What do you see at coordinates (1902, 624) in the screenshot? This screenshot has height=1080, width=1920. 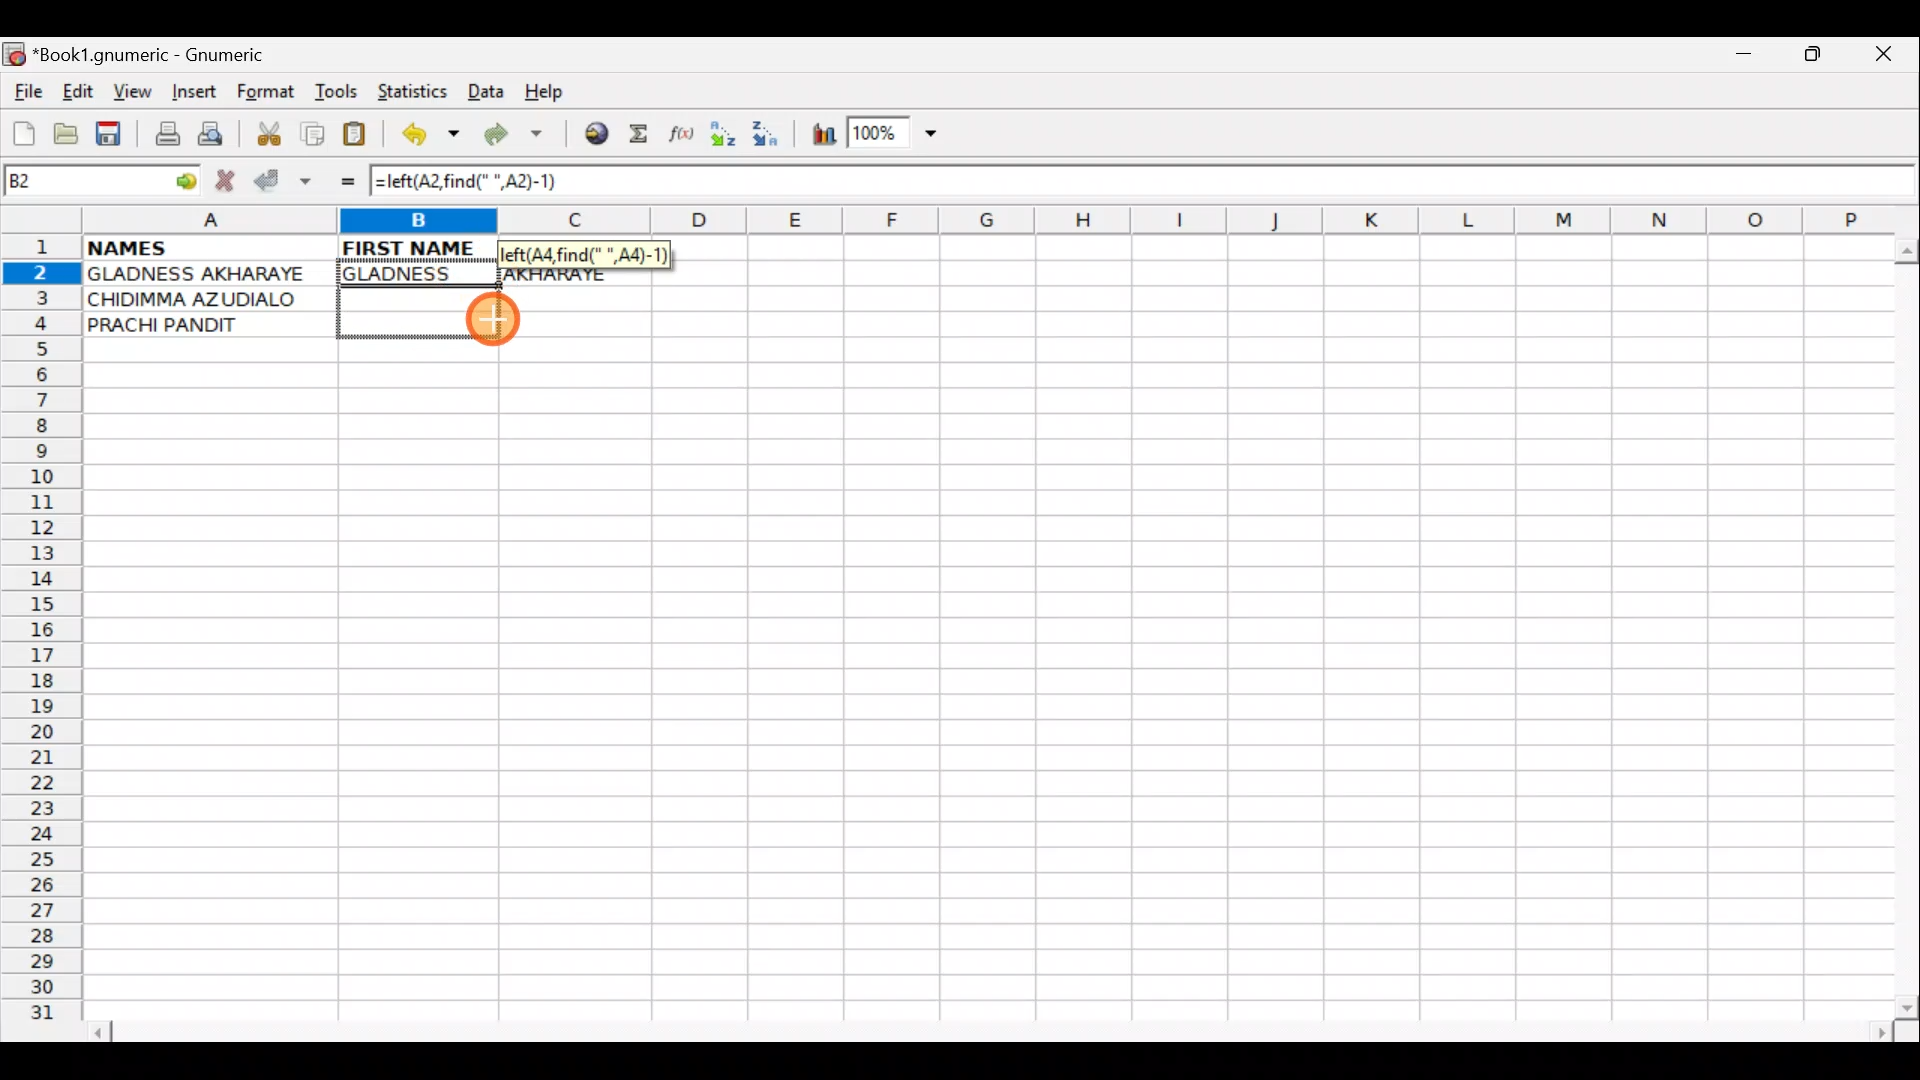 I see `Scroll bar` at bounding box center [1902, 624].